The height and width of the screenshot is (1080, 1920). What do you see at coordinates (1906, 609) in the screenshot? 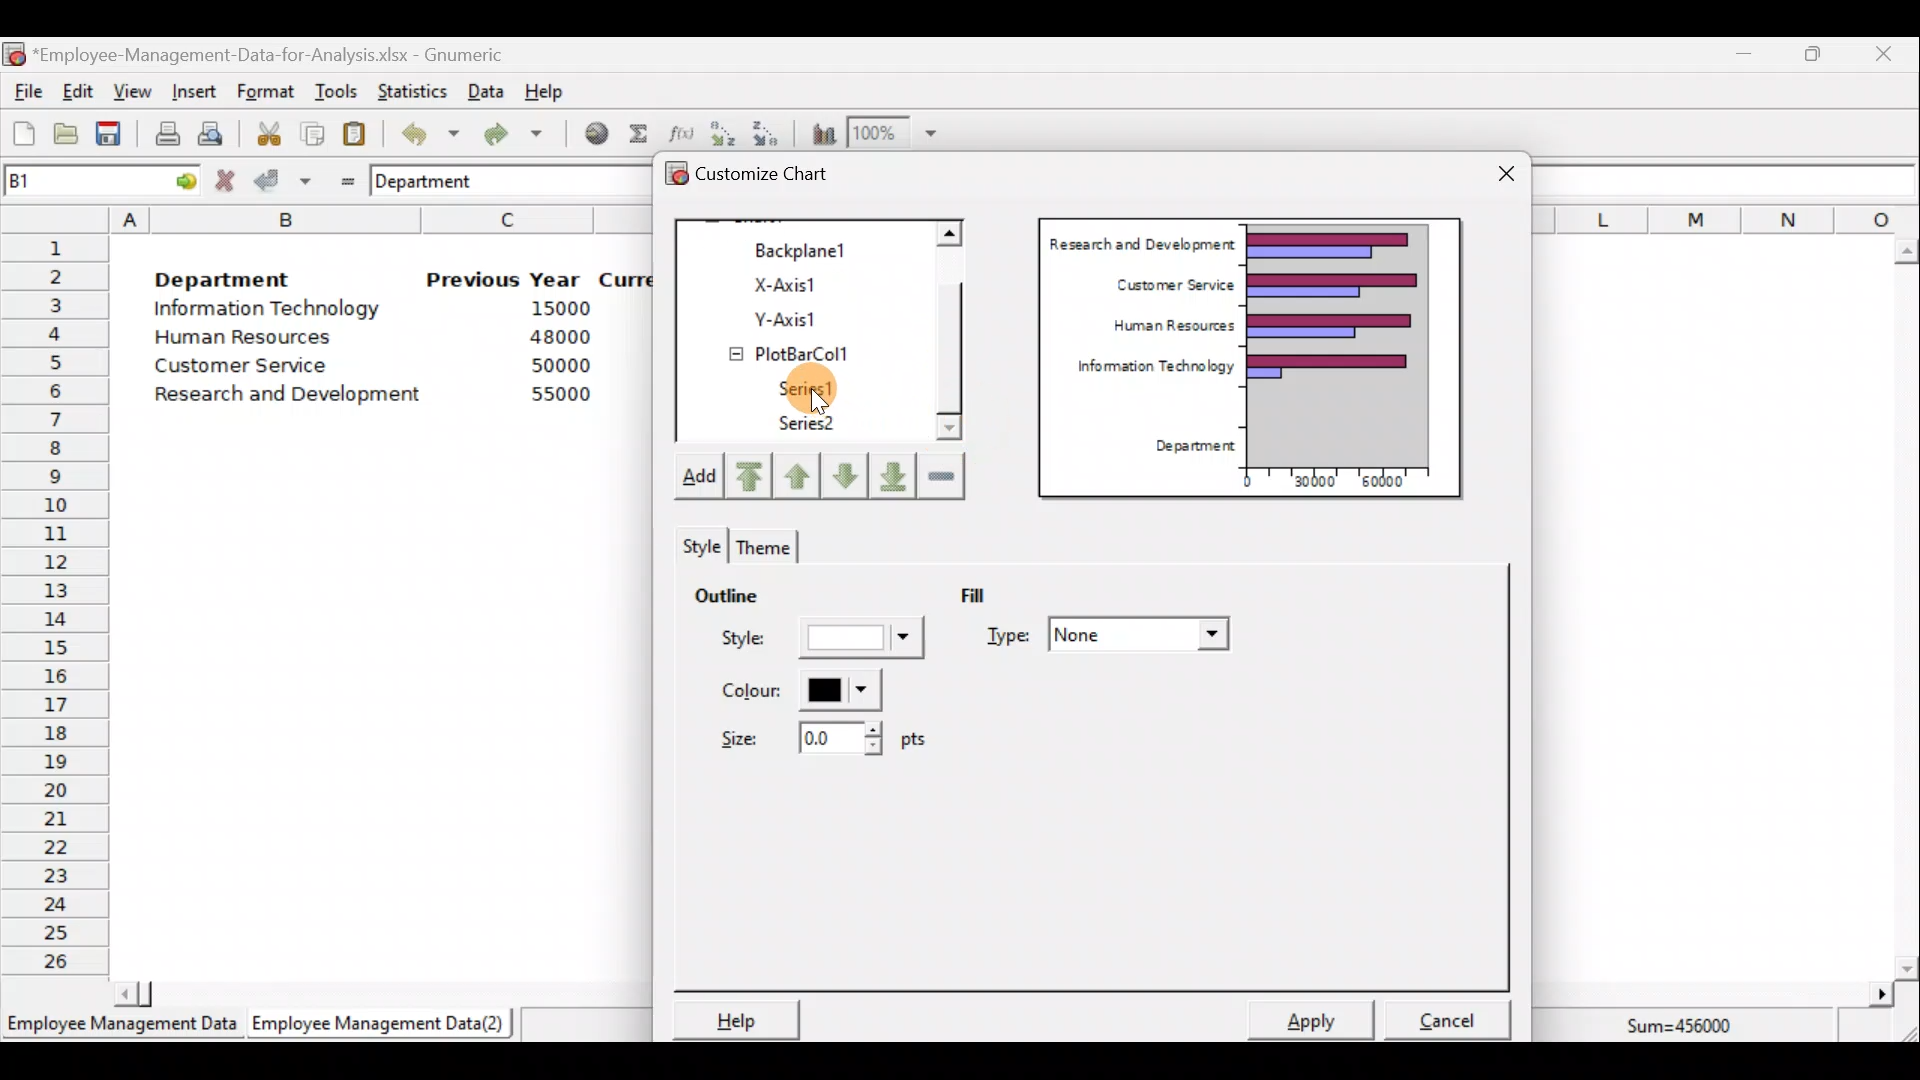
I see `Scroll bar` at bounding box center [1906, 609].